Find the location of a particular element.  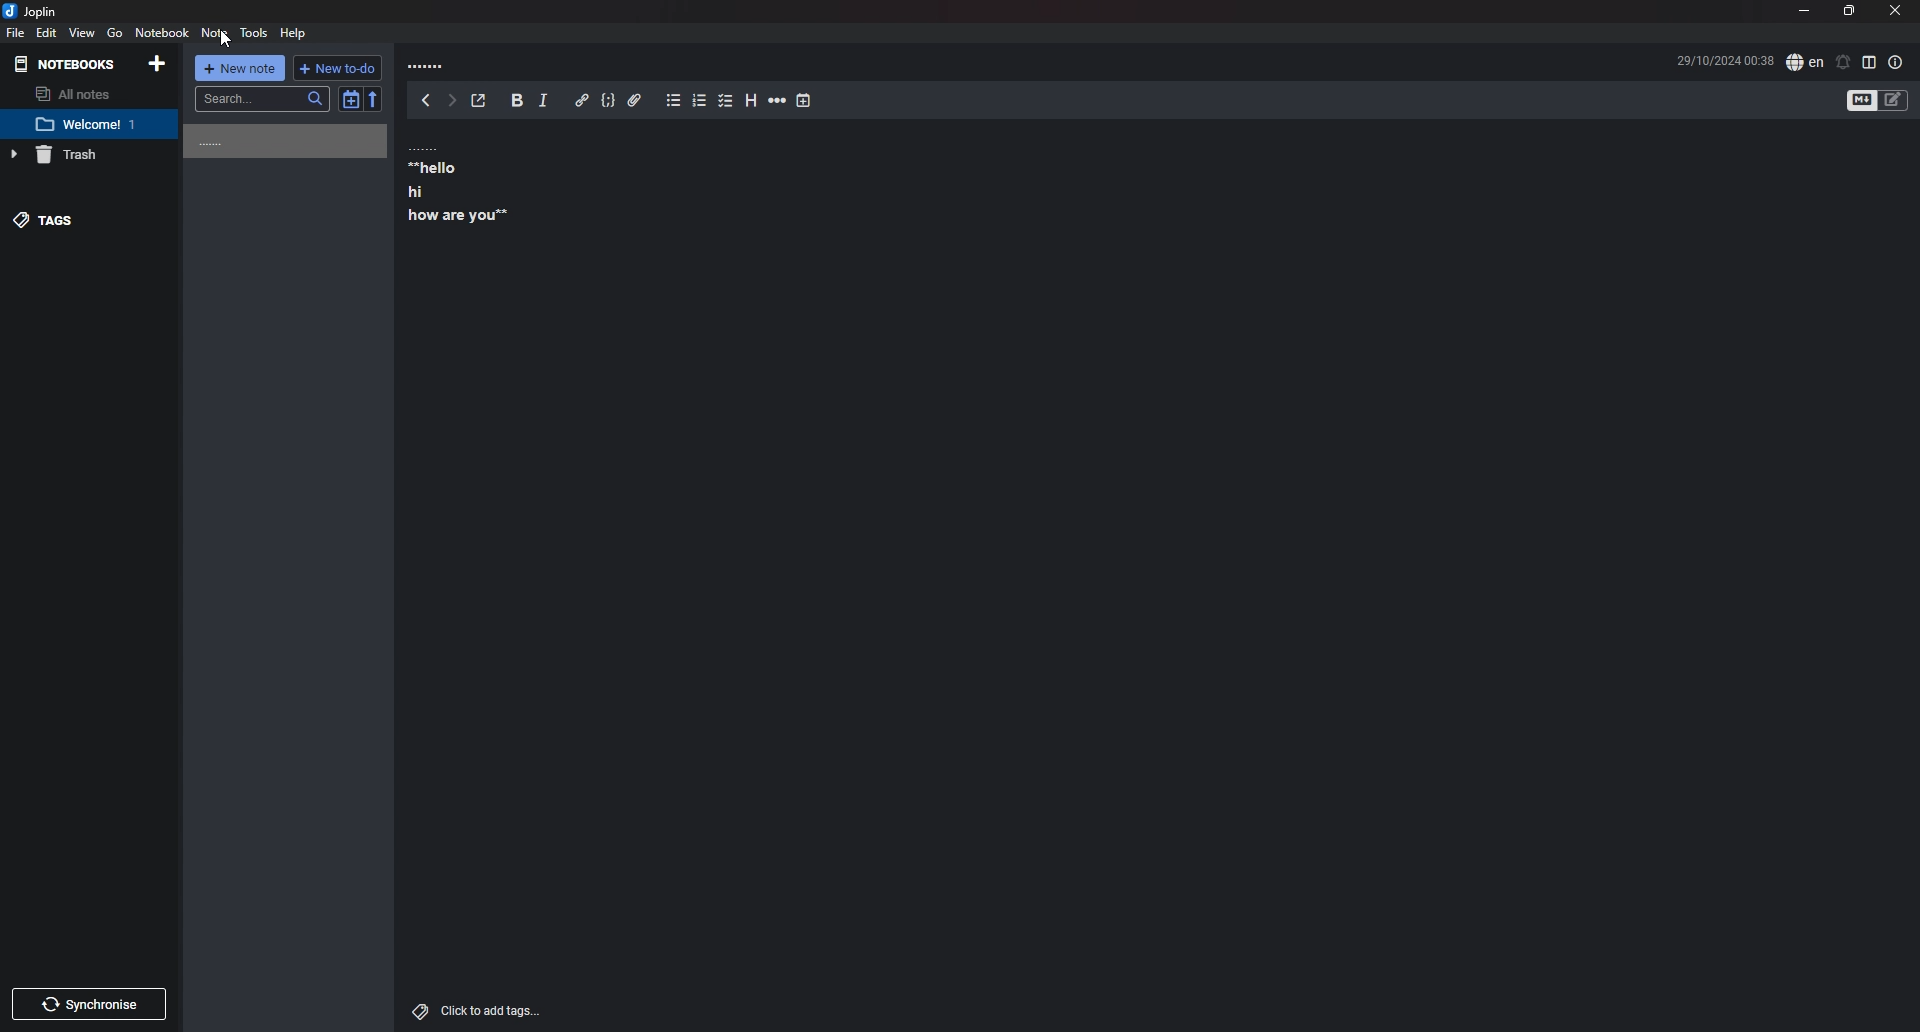

view is located at coordinates (83, 33).